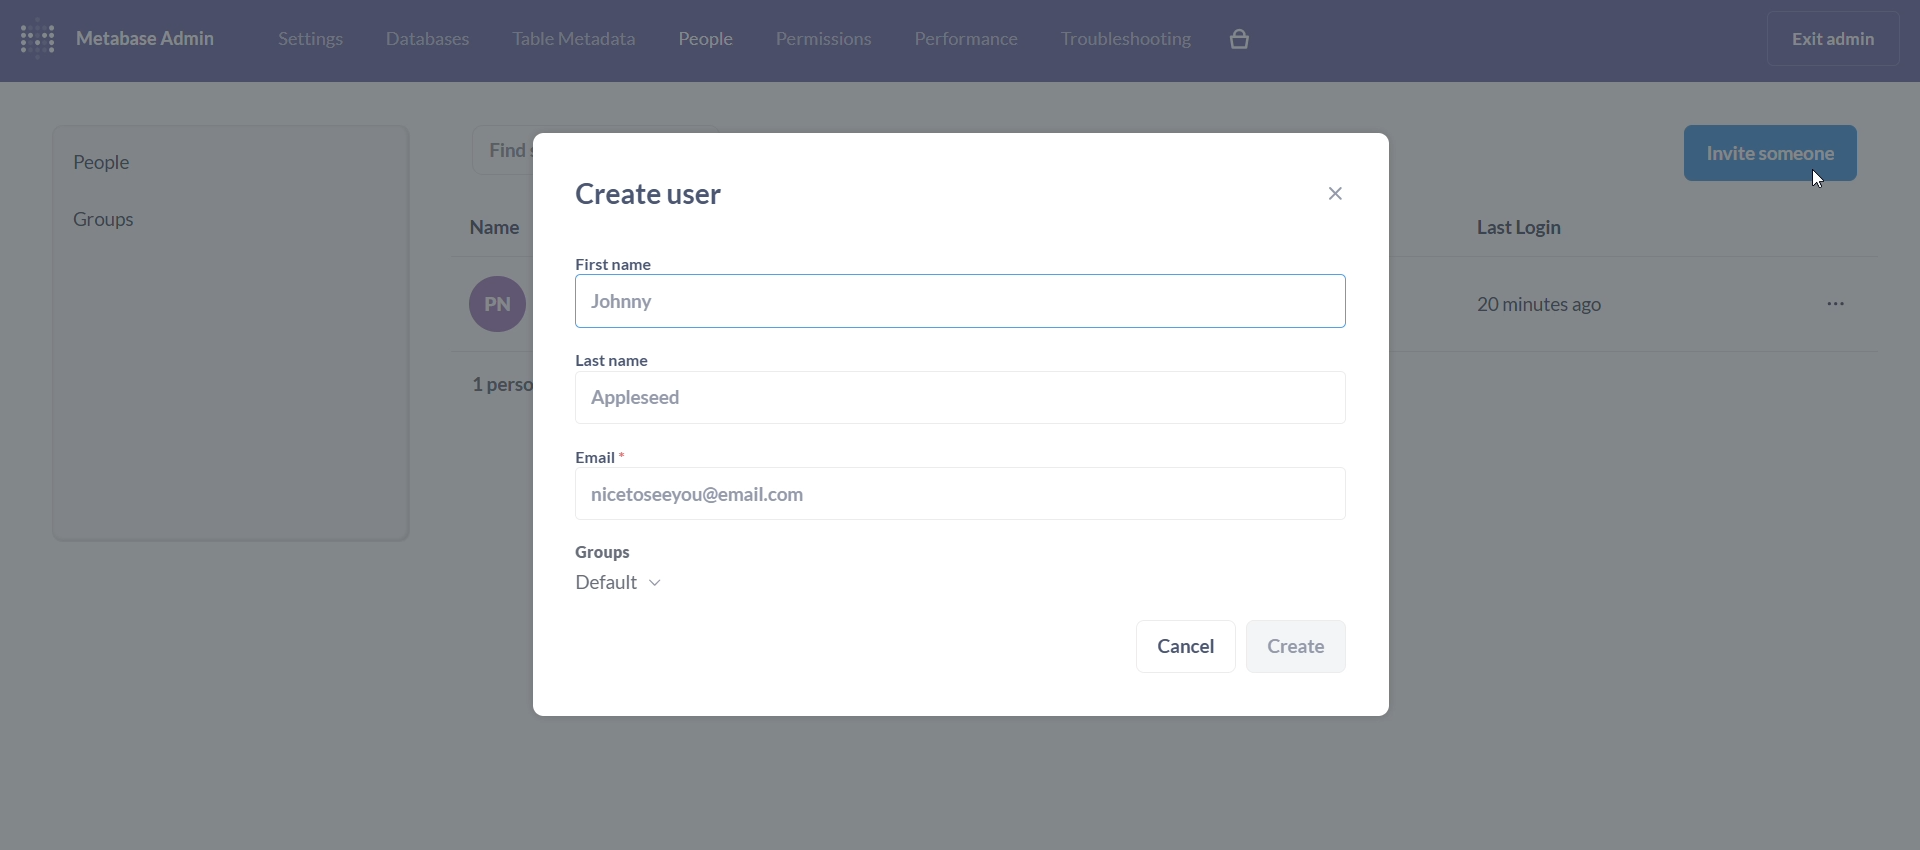 Image resolution: width=1920 pixels, height=850 pixels. I want to click on last login, so click(1530, 230).